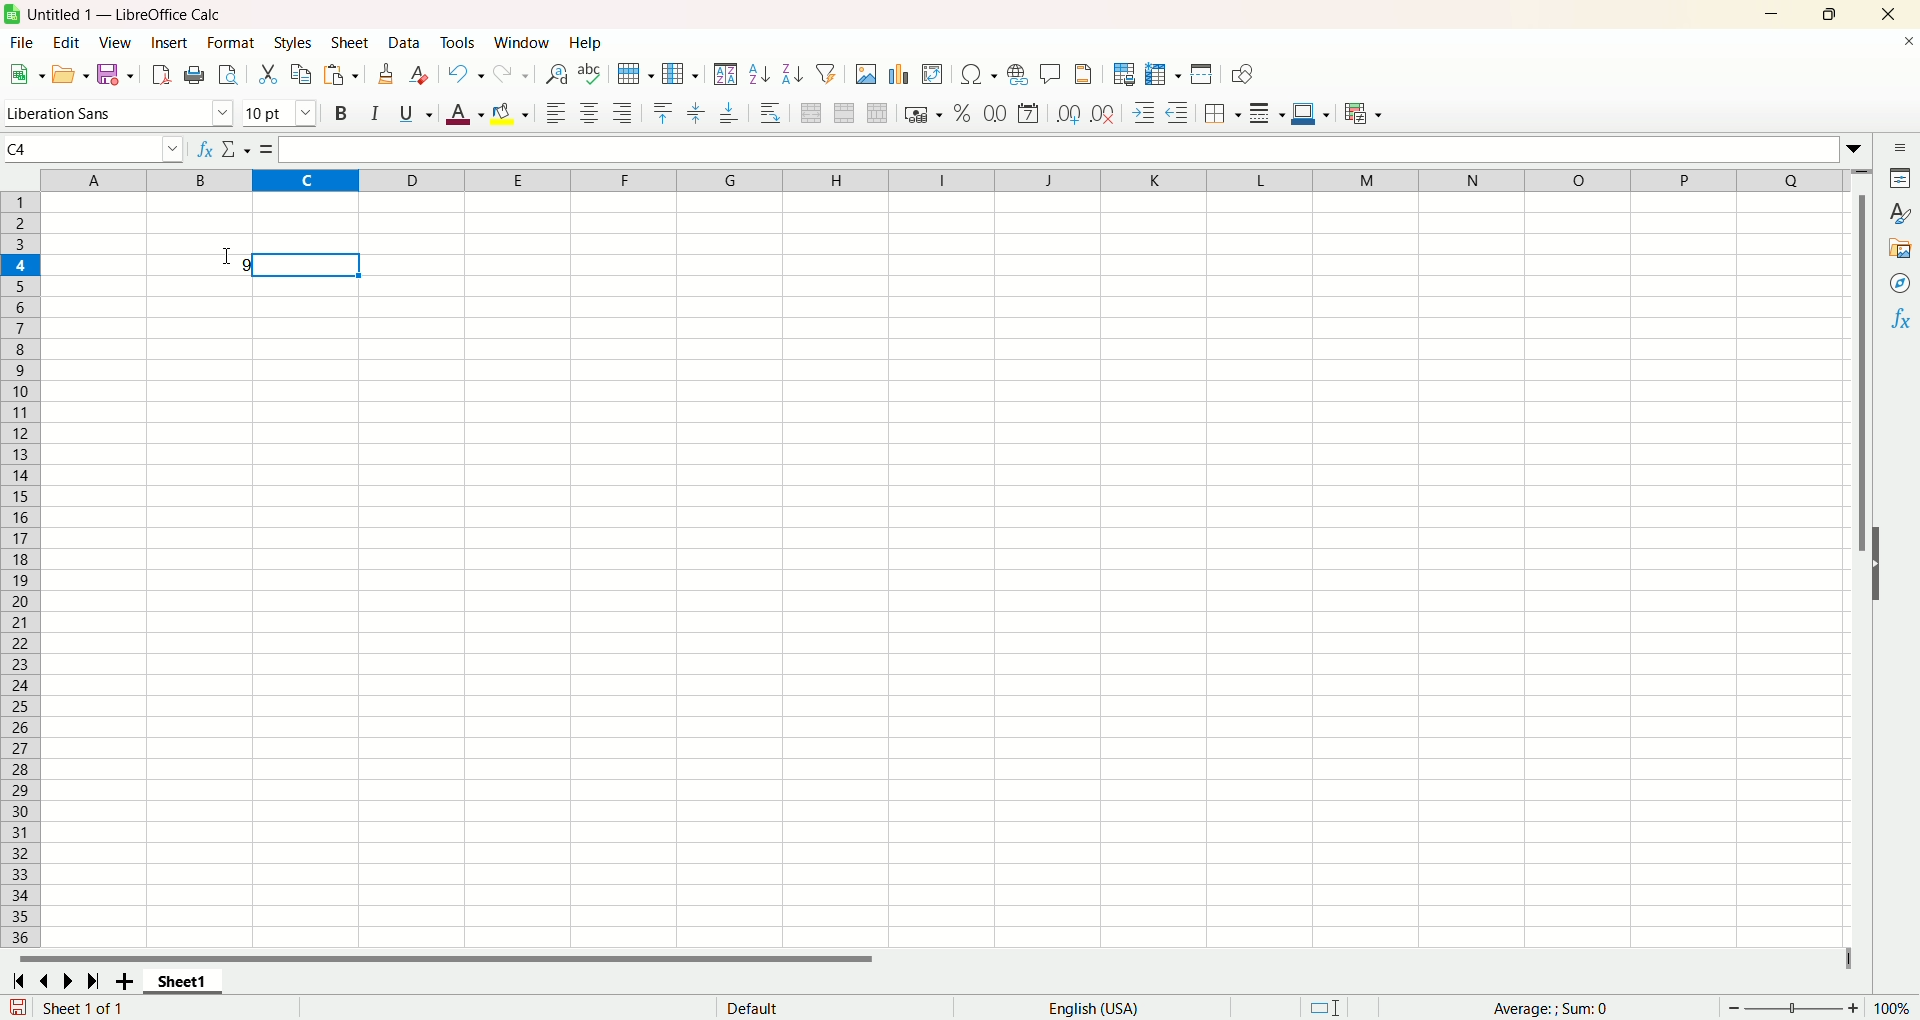 The image size is (1920, 1020). Describe the element at coordinates (772, 113) in the screenshot. I see `wrap text` at that location.